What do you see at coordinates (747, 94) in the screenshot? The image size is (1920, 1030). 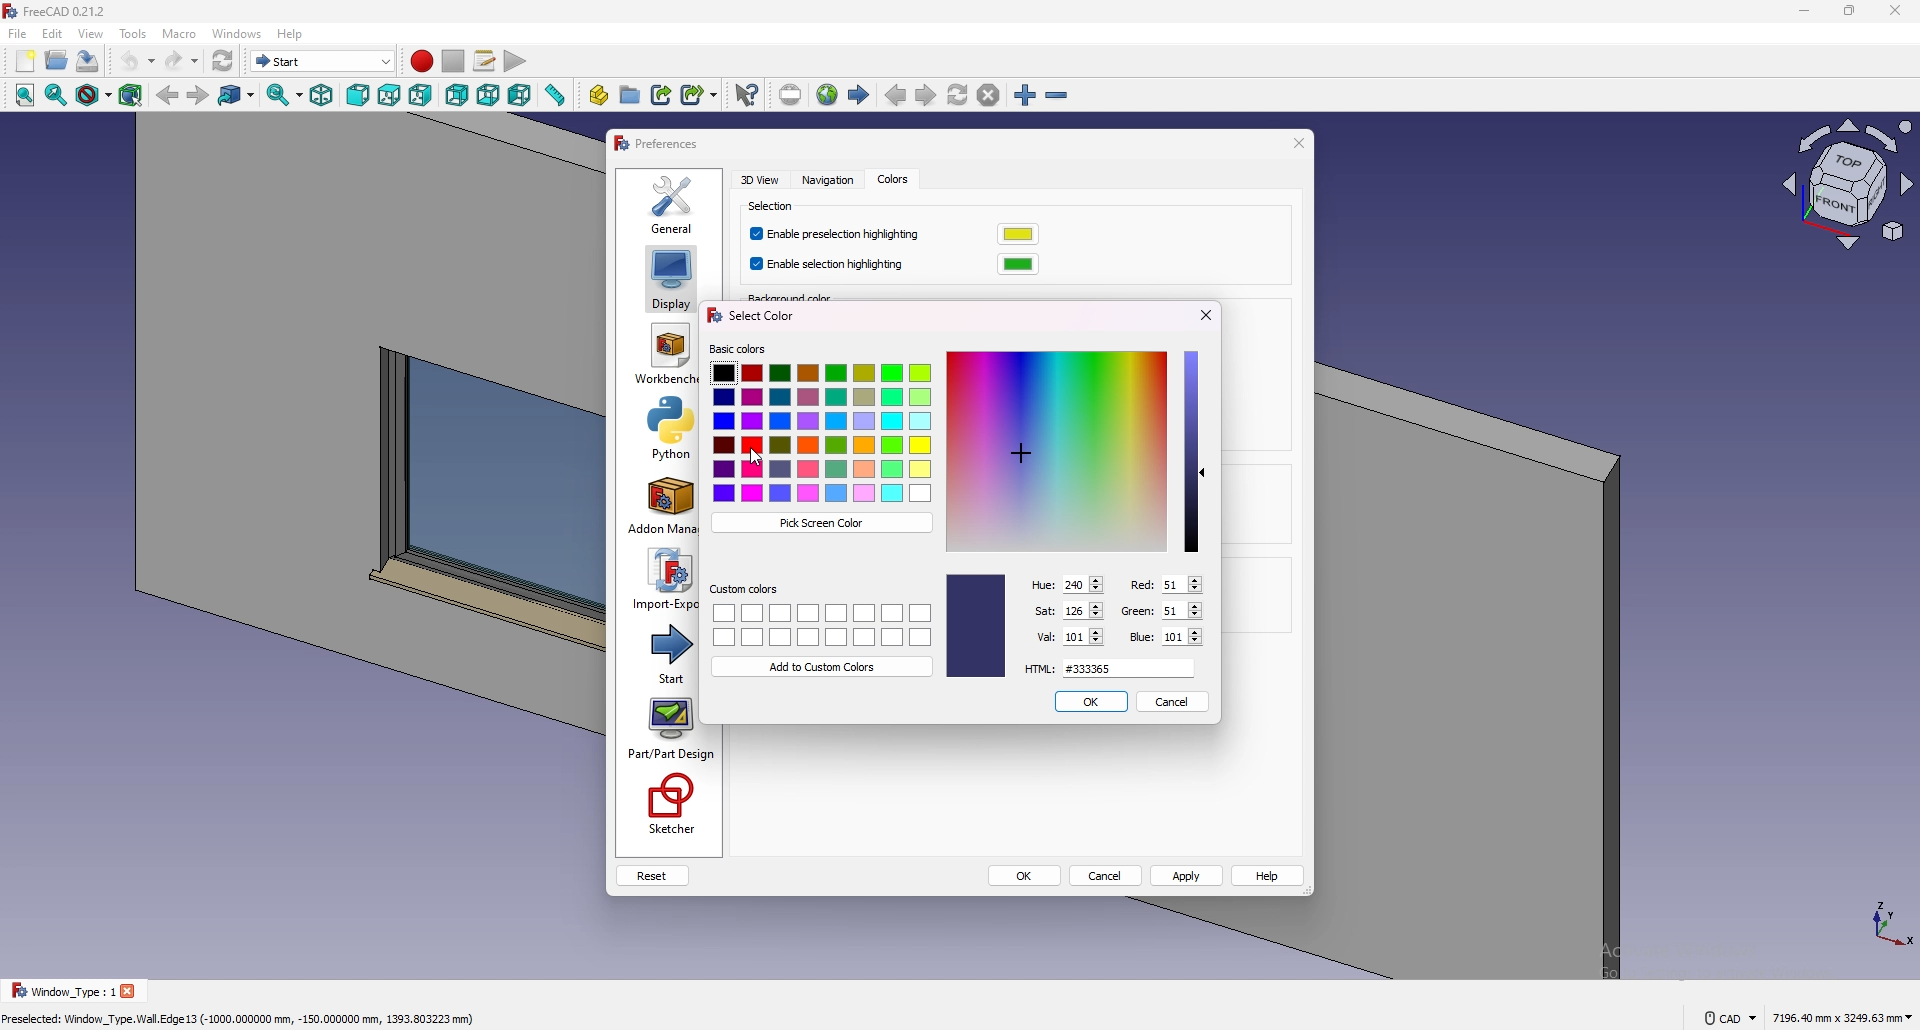 I see `what's this?` at bounding box center [747, 94].